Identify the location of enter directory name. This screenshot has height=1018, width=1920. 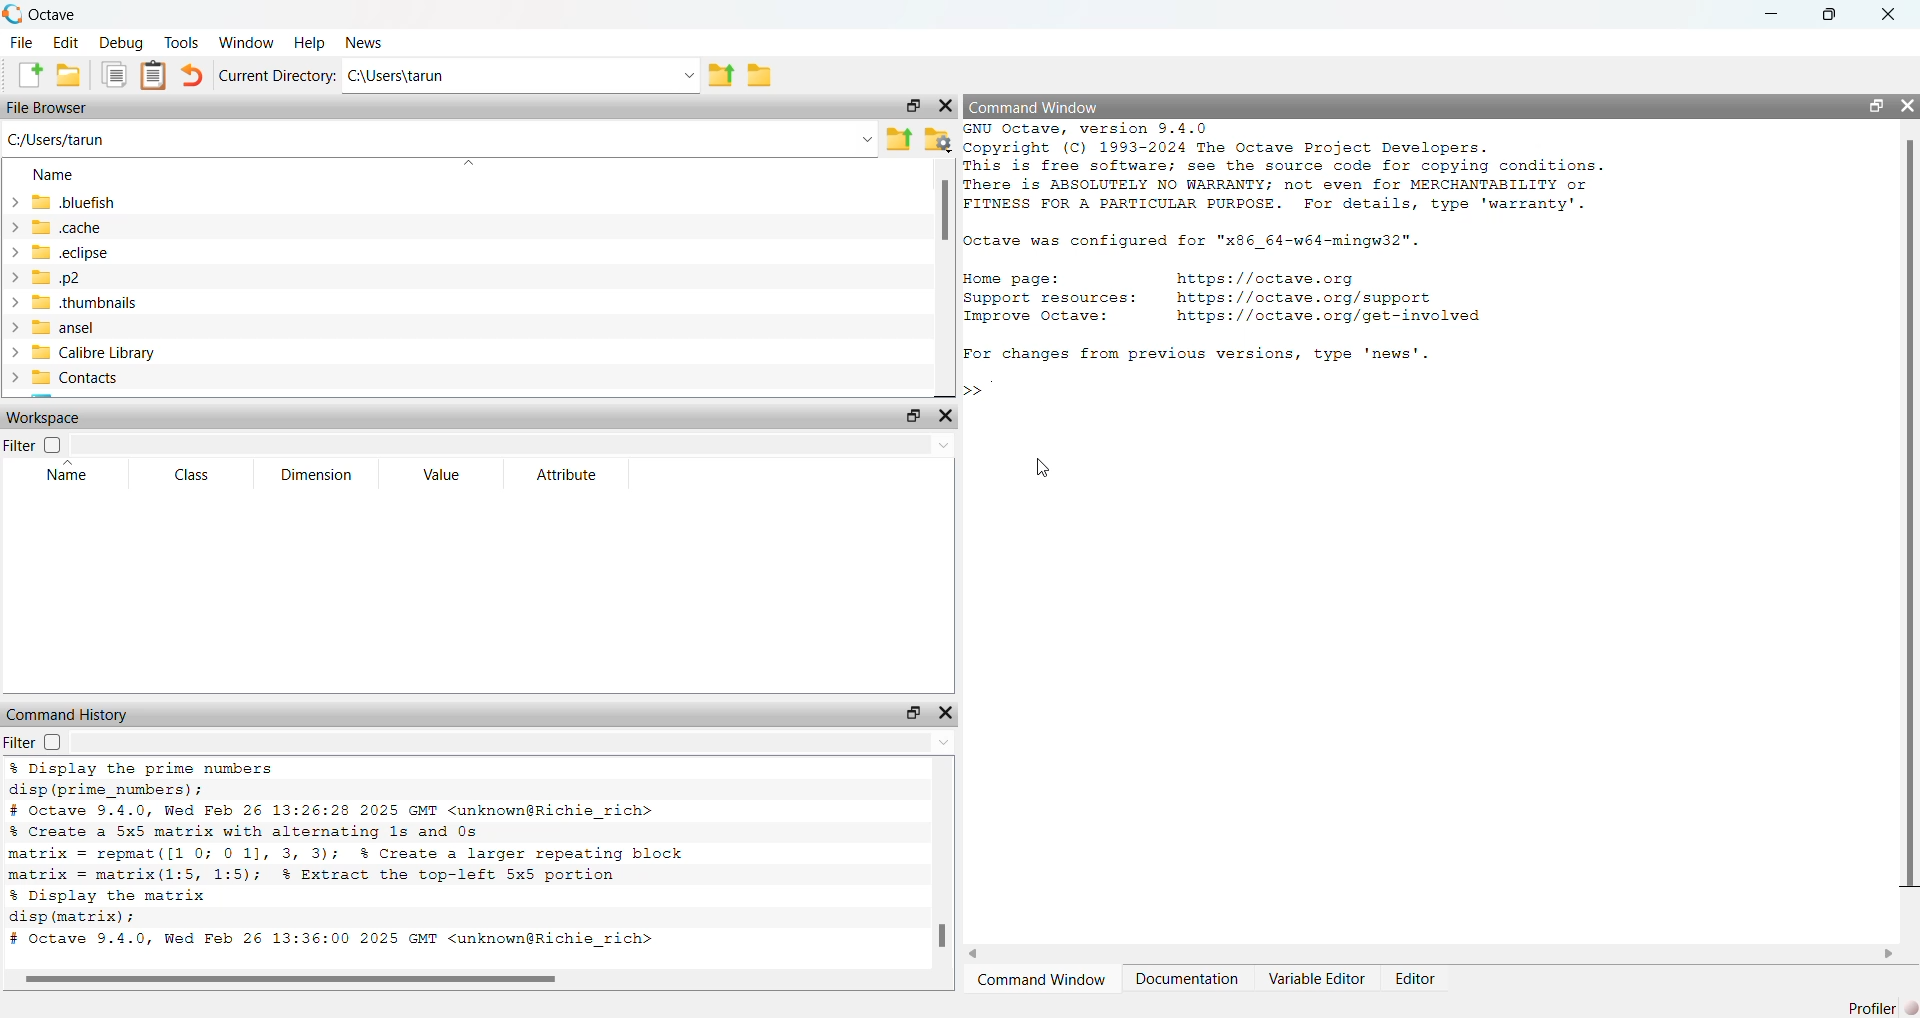
(524, 76).